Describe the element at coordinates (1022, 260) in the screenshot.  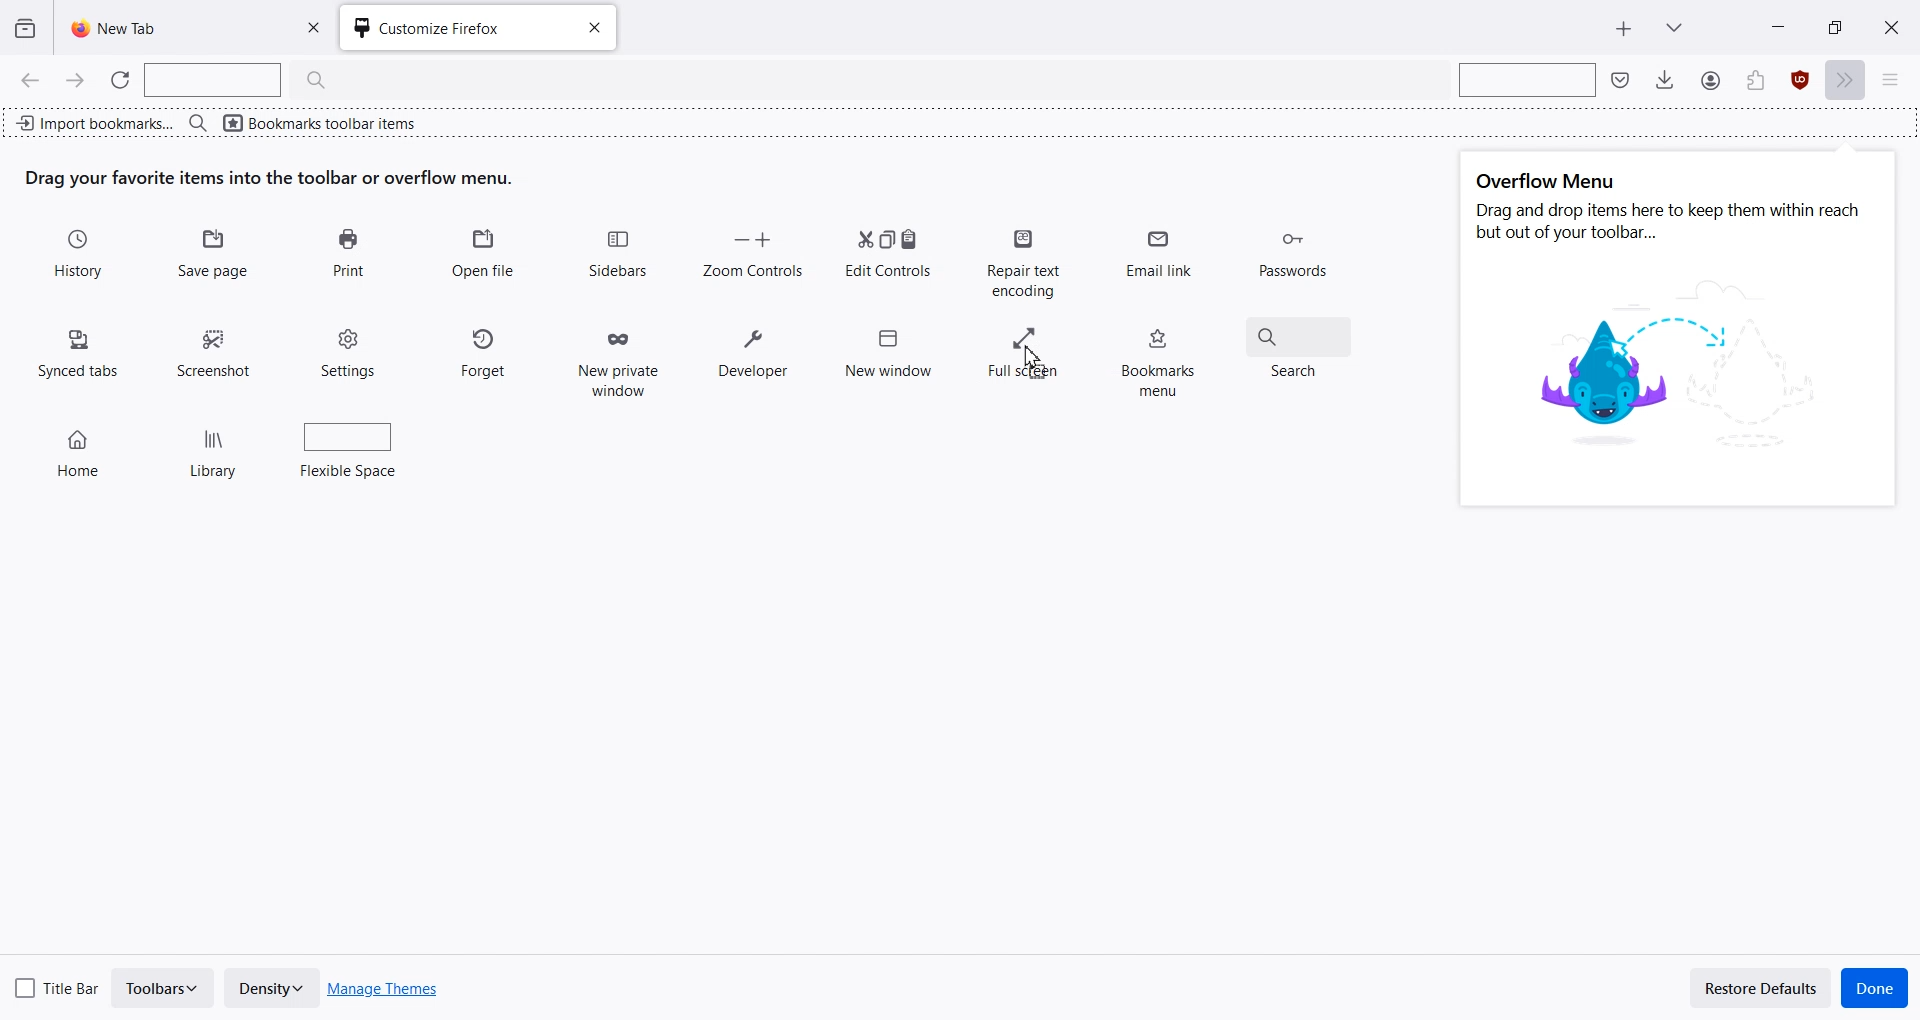
I see `Repair text encoding` at that location.